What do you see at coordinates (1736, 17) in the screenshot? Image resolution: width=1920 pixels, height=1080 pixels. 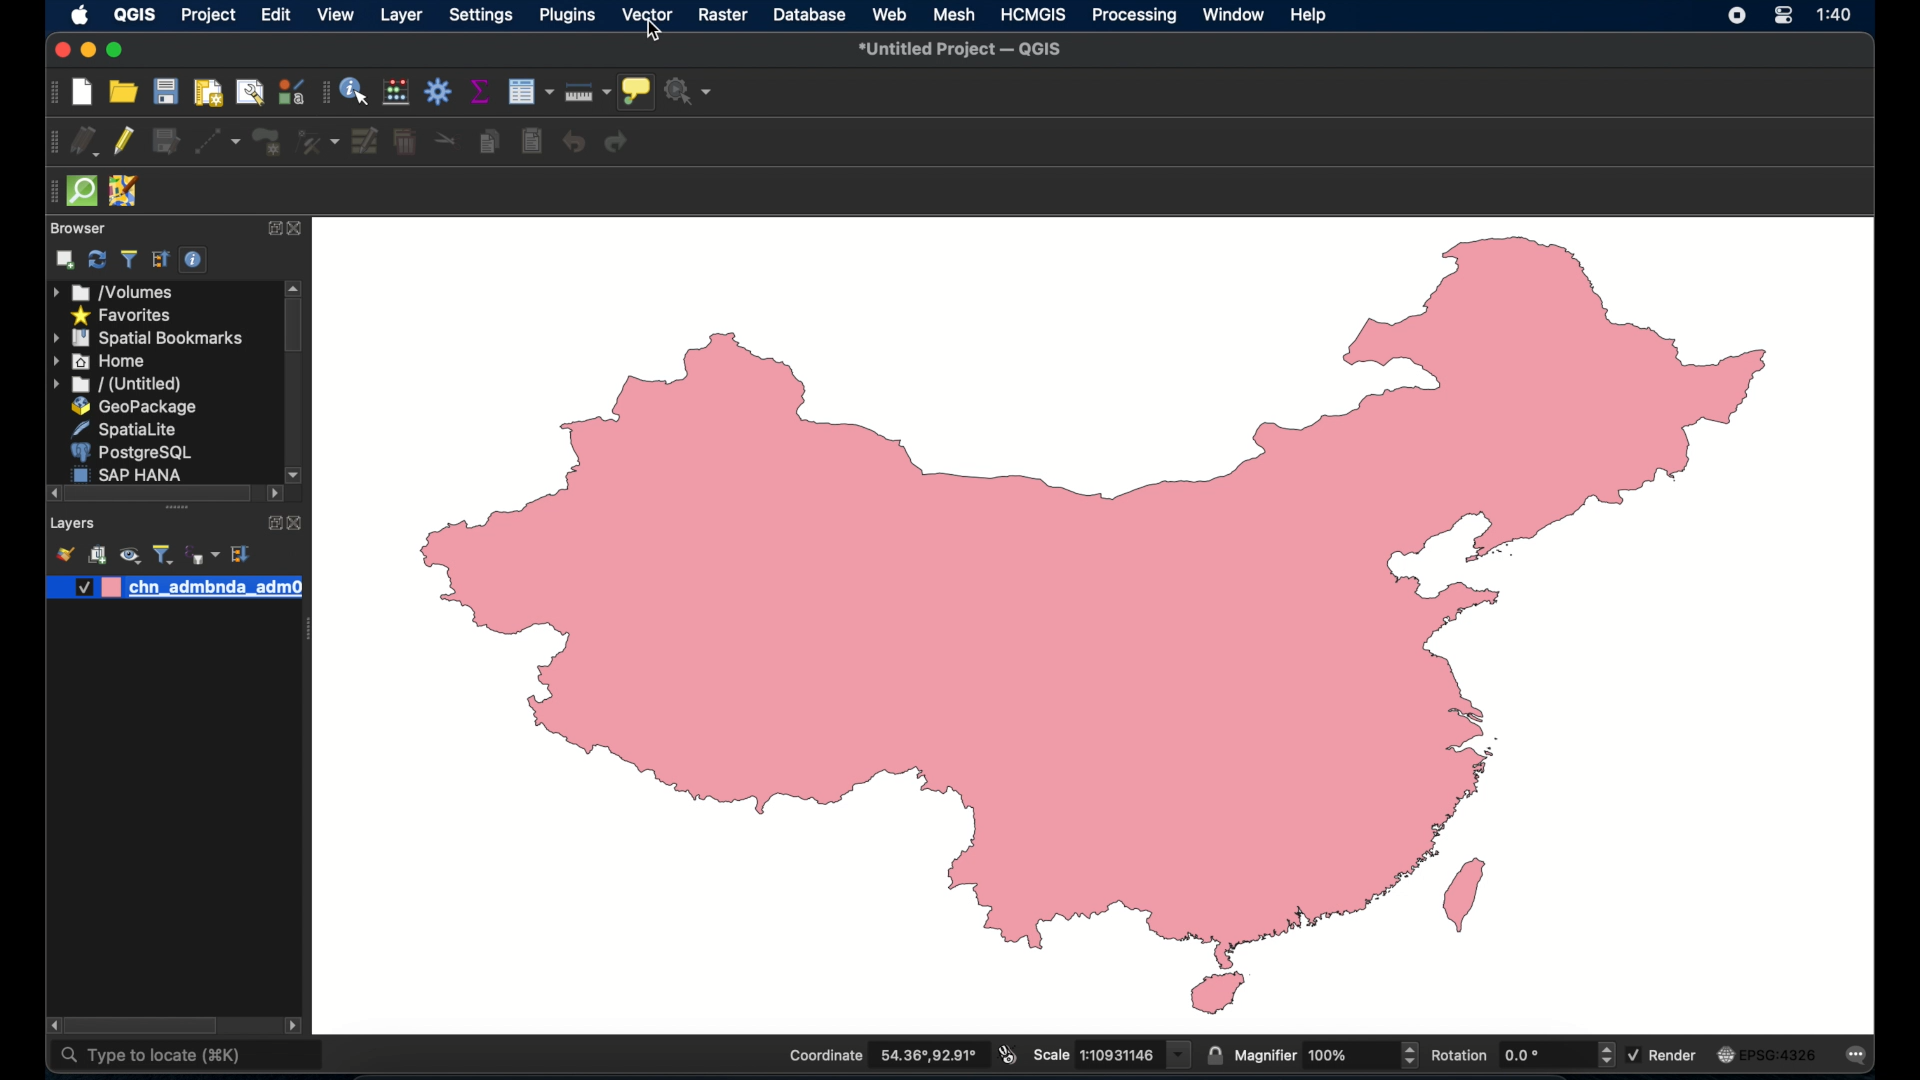 I see `screen recorder` at bounding box center [1736, 17].